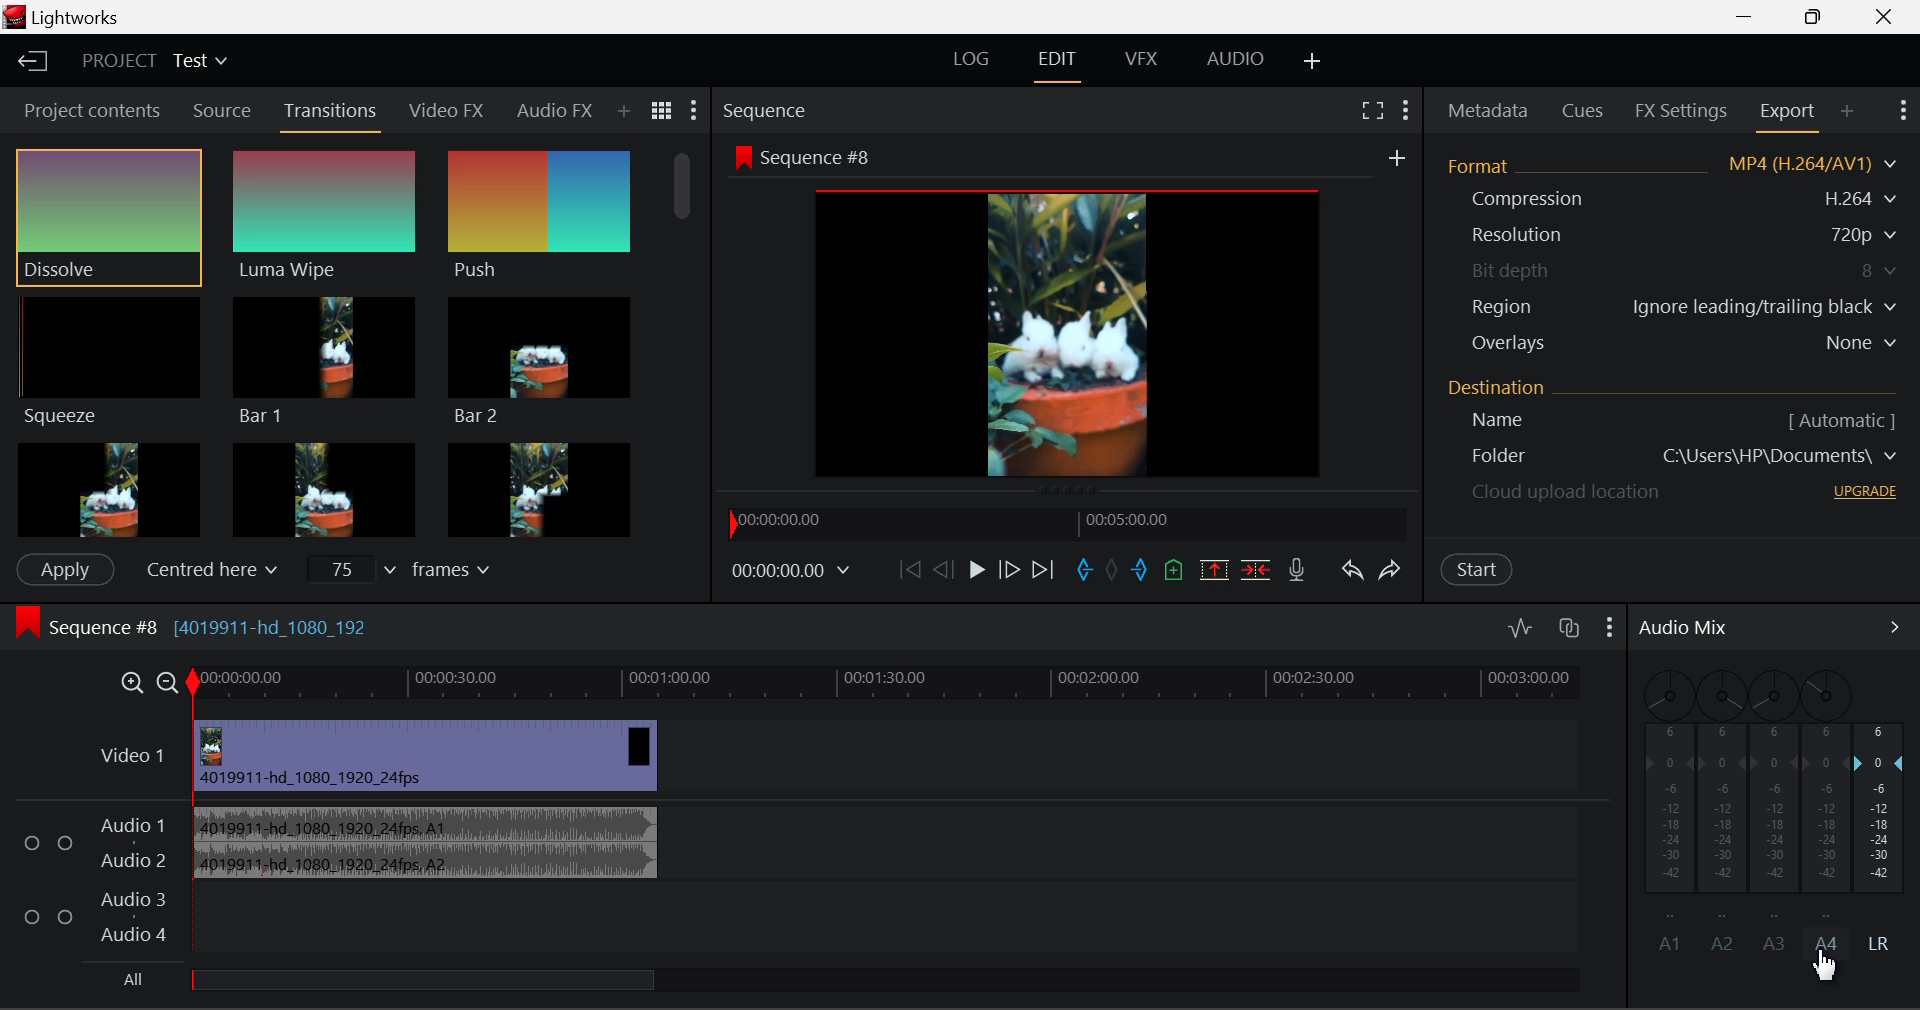 The image size is (1920, 1010). Describe the element at coordinates (1895, 630) in the screenshot. I see `Show Audio Mix` at that location.